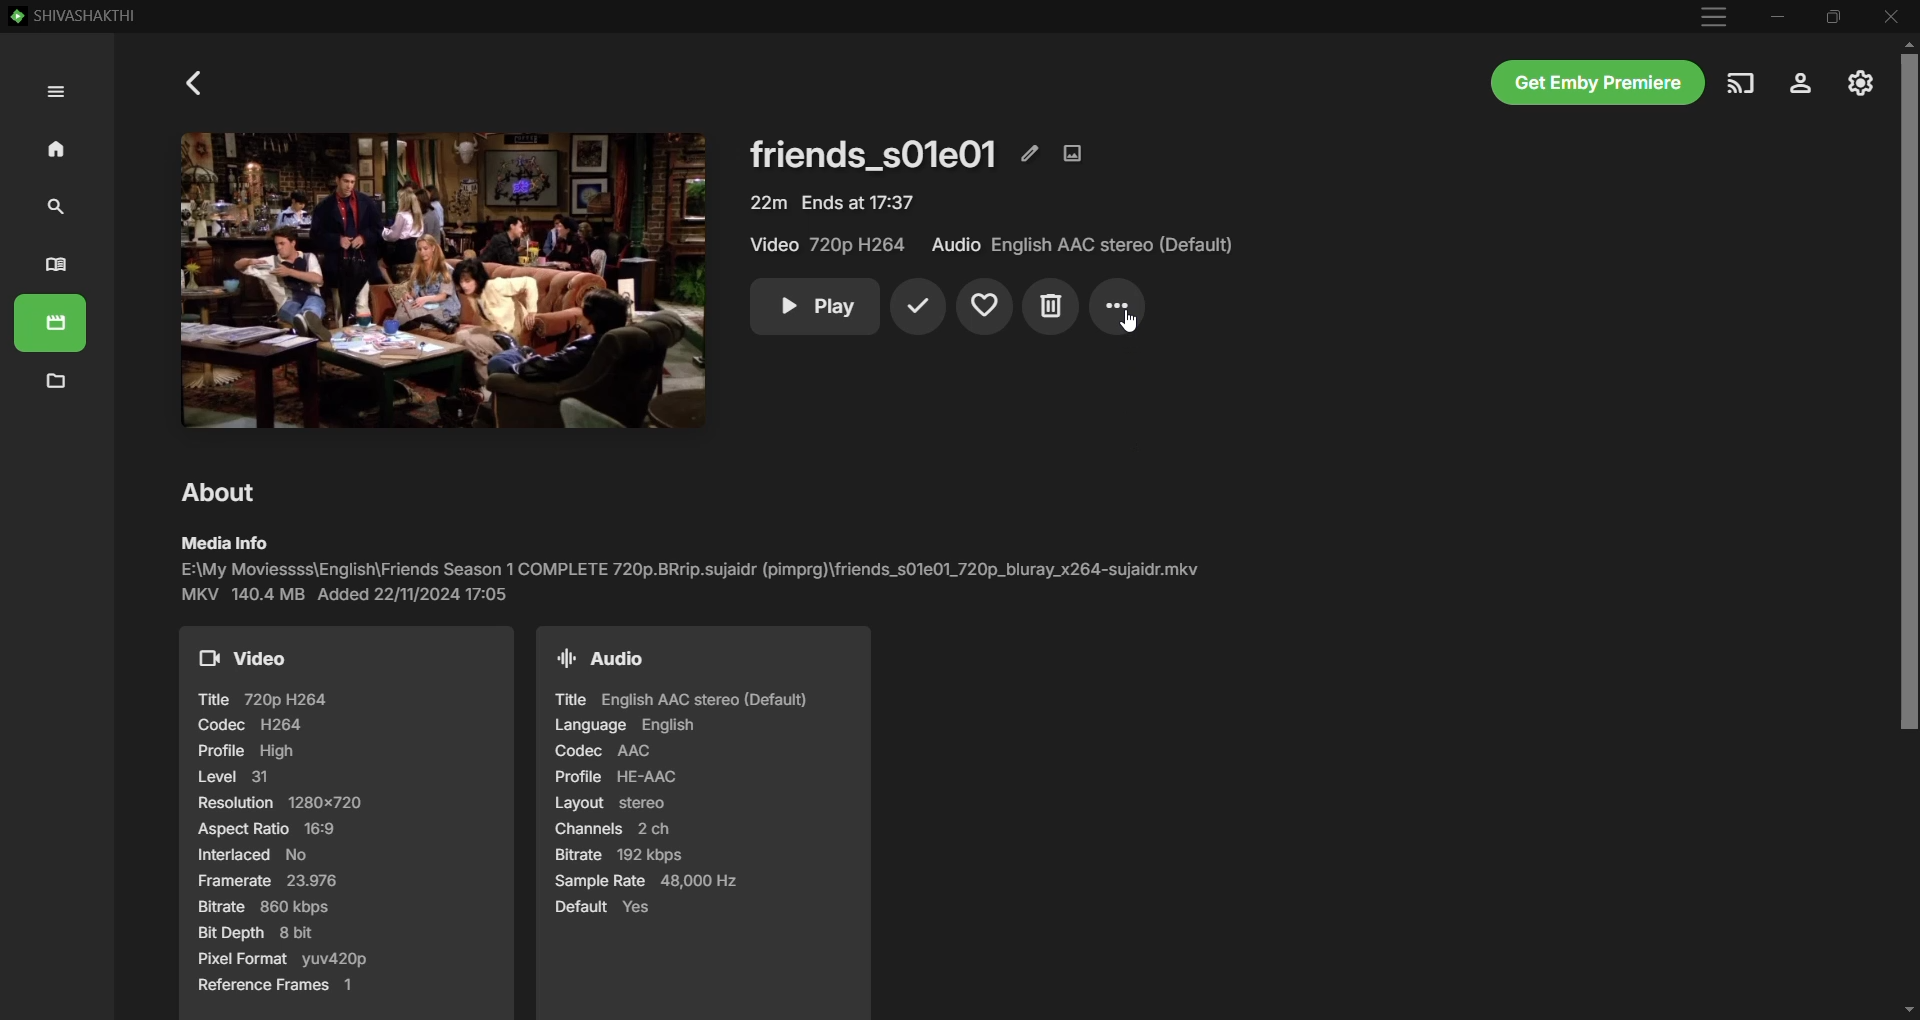 Image resolution: width=1920 pixels, height=1020 pixels. Describe the element at coordinates (53, 93) in the screenshot. I see `Expand` at that location.